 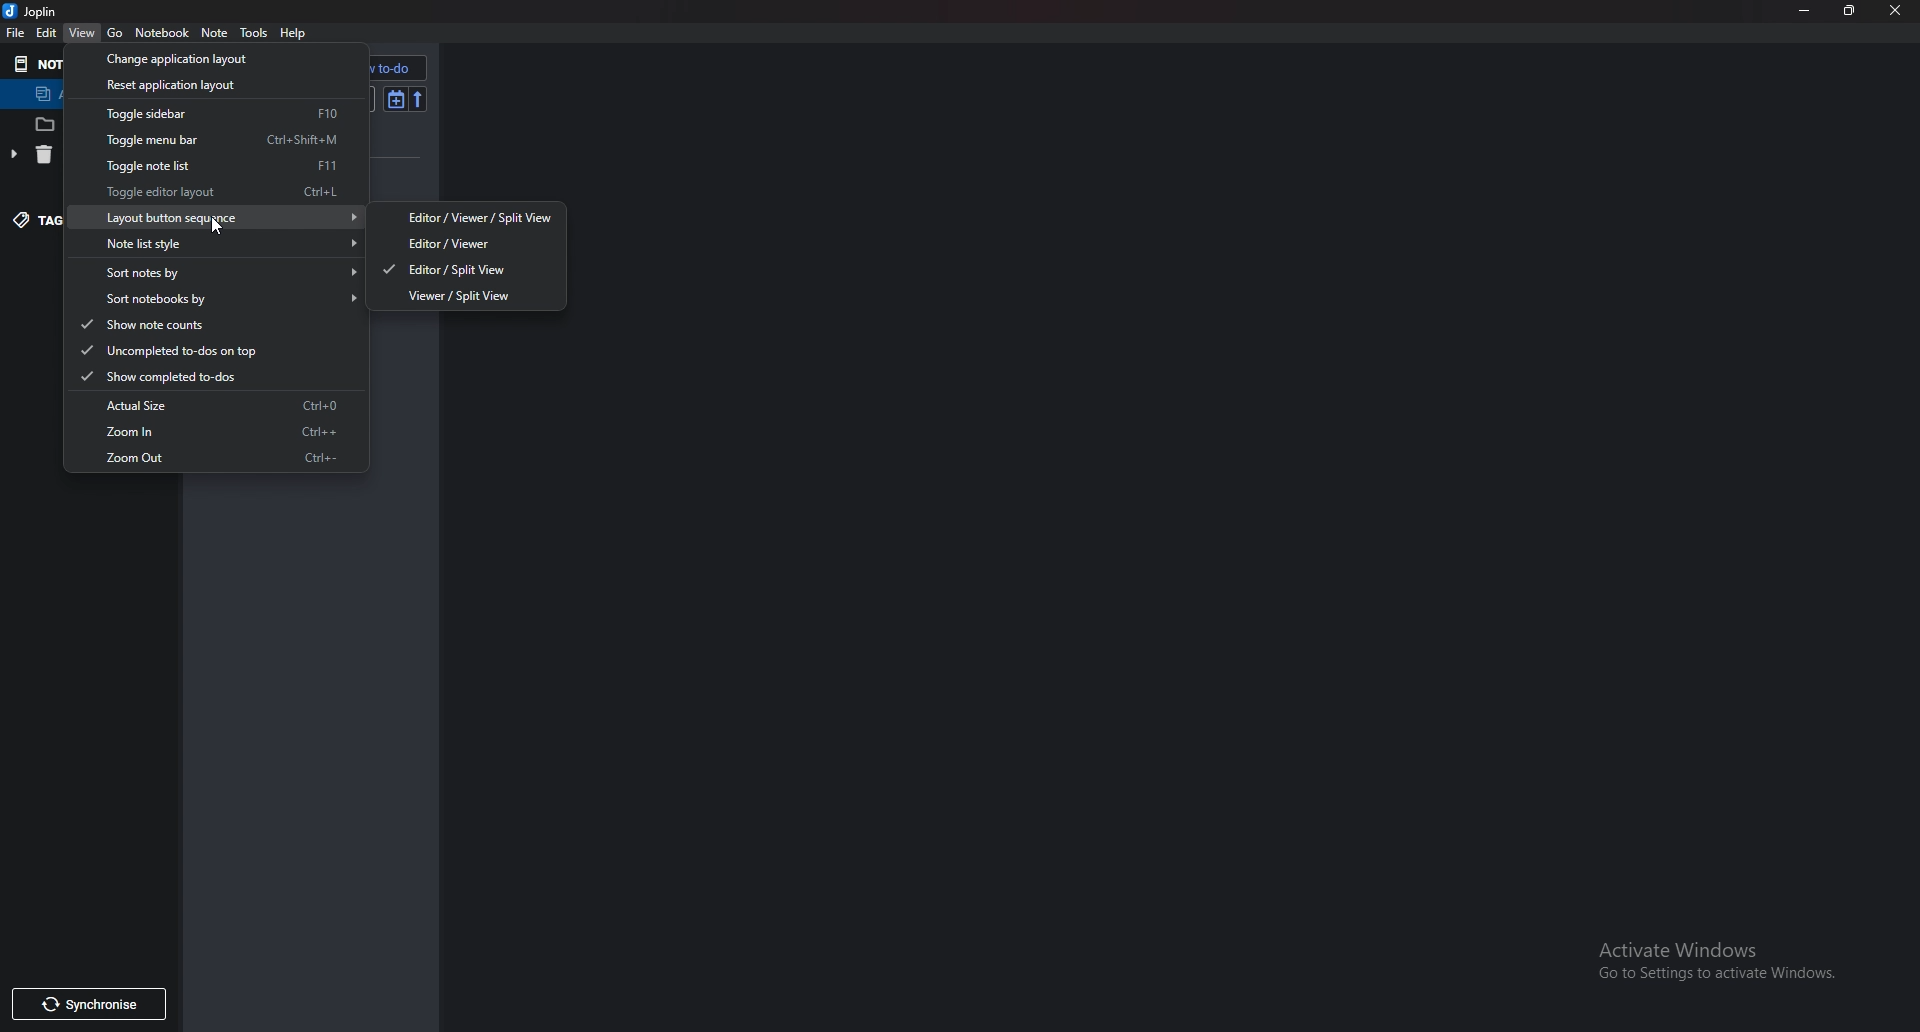 I want to click on cursor, so click(x=218, y=219).